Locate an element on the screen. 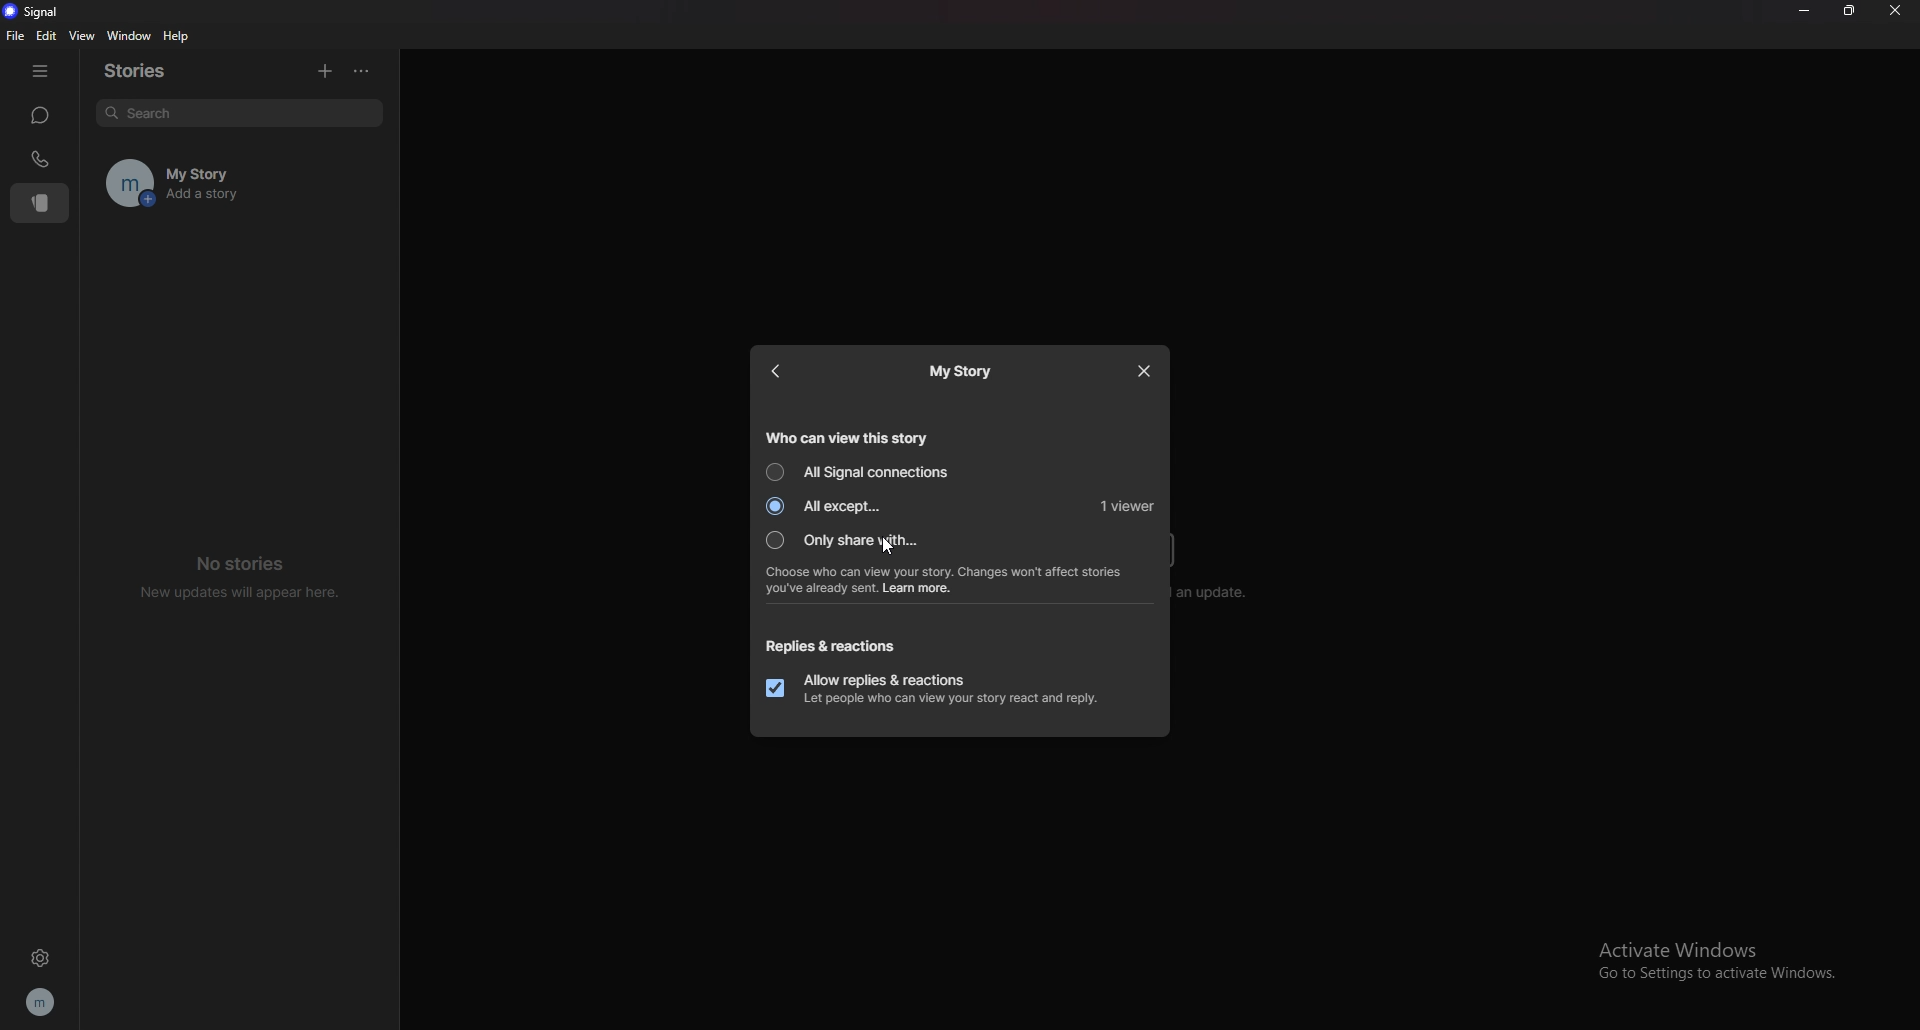  1 viewer is located at coordinates (1129, 505).